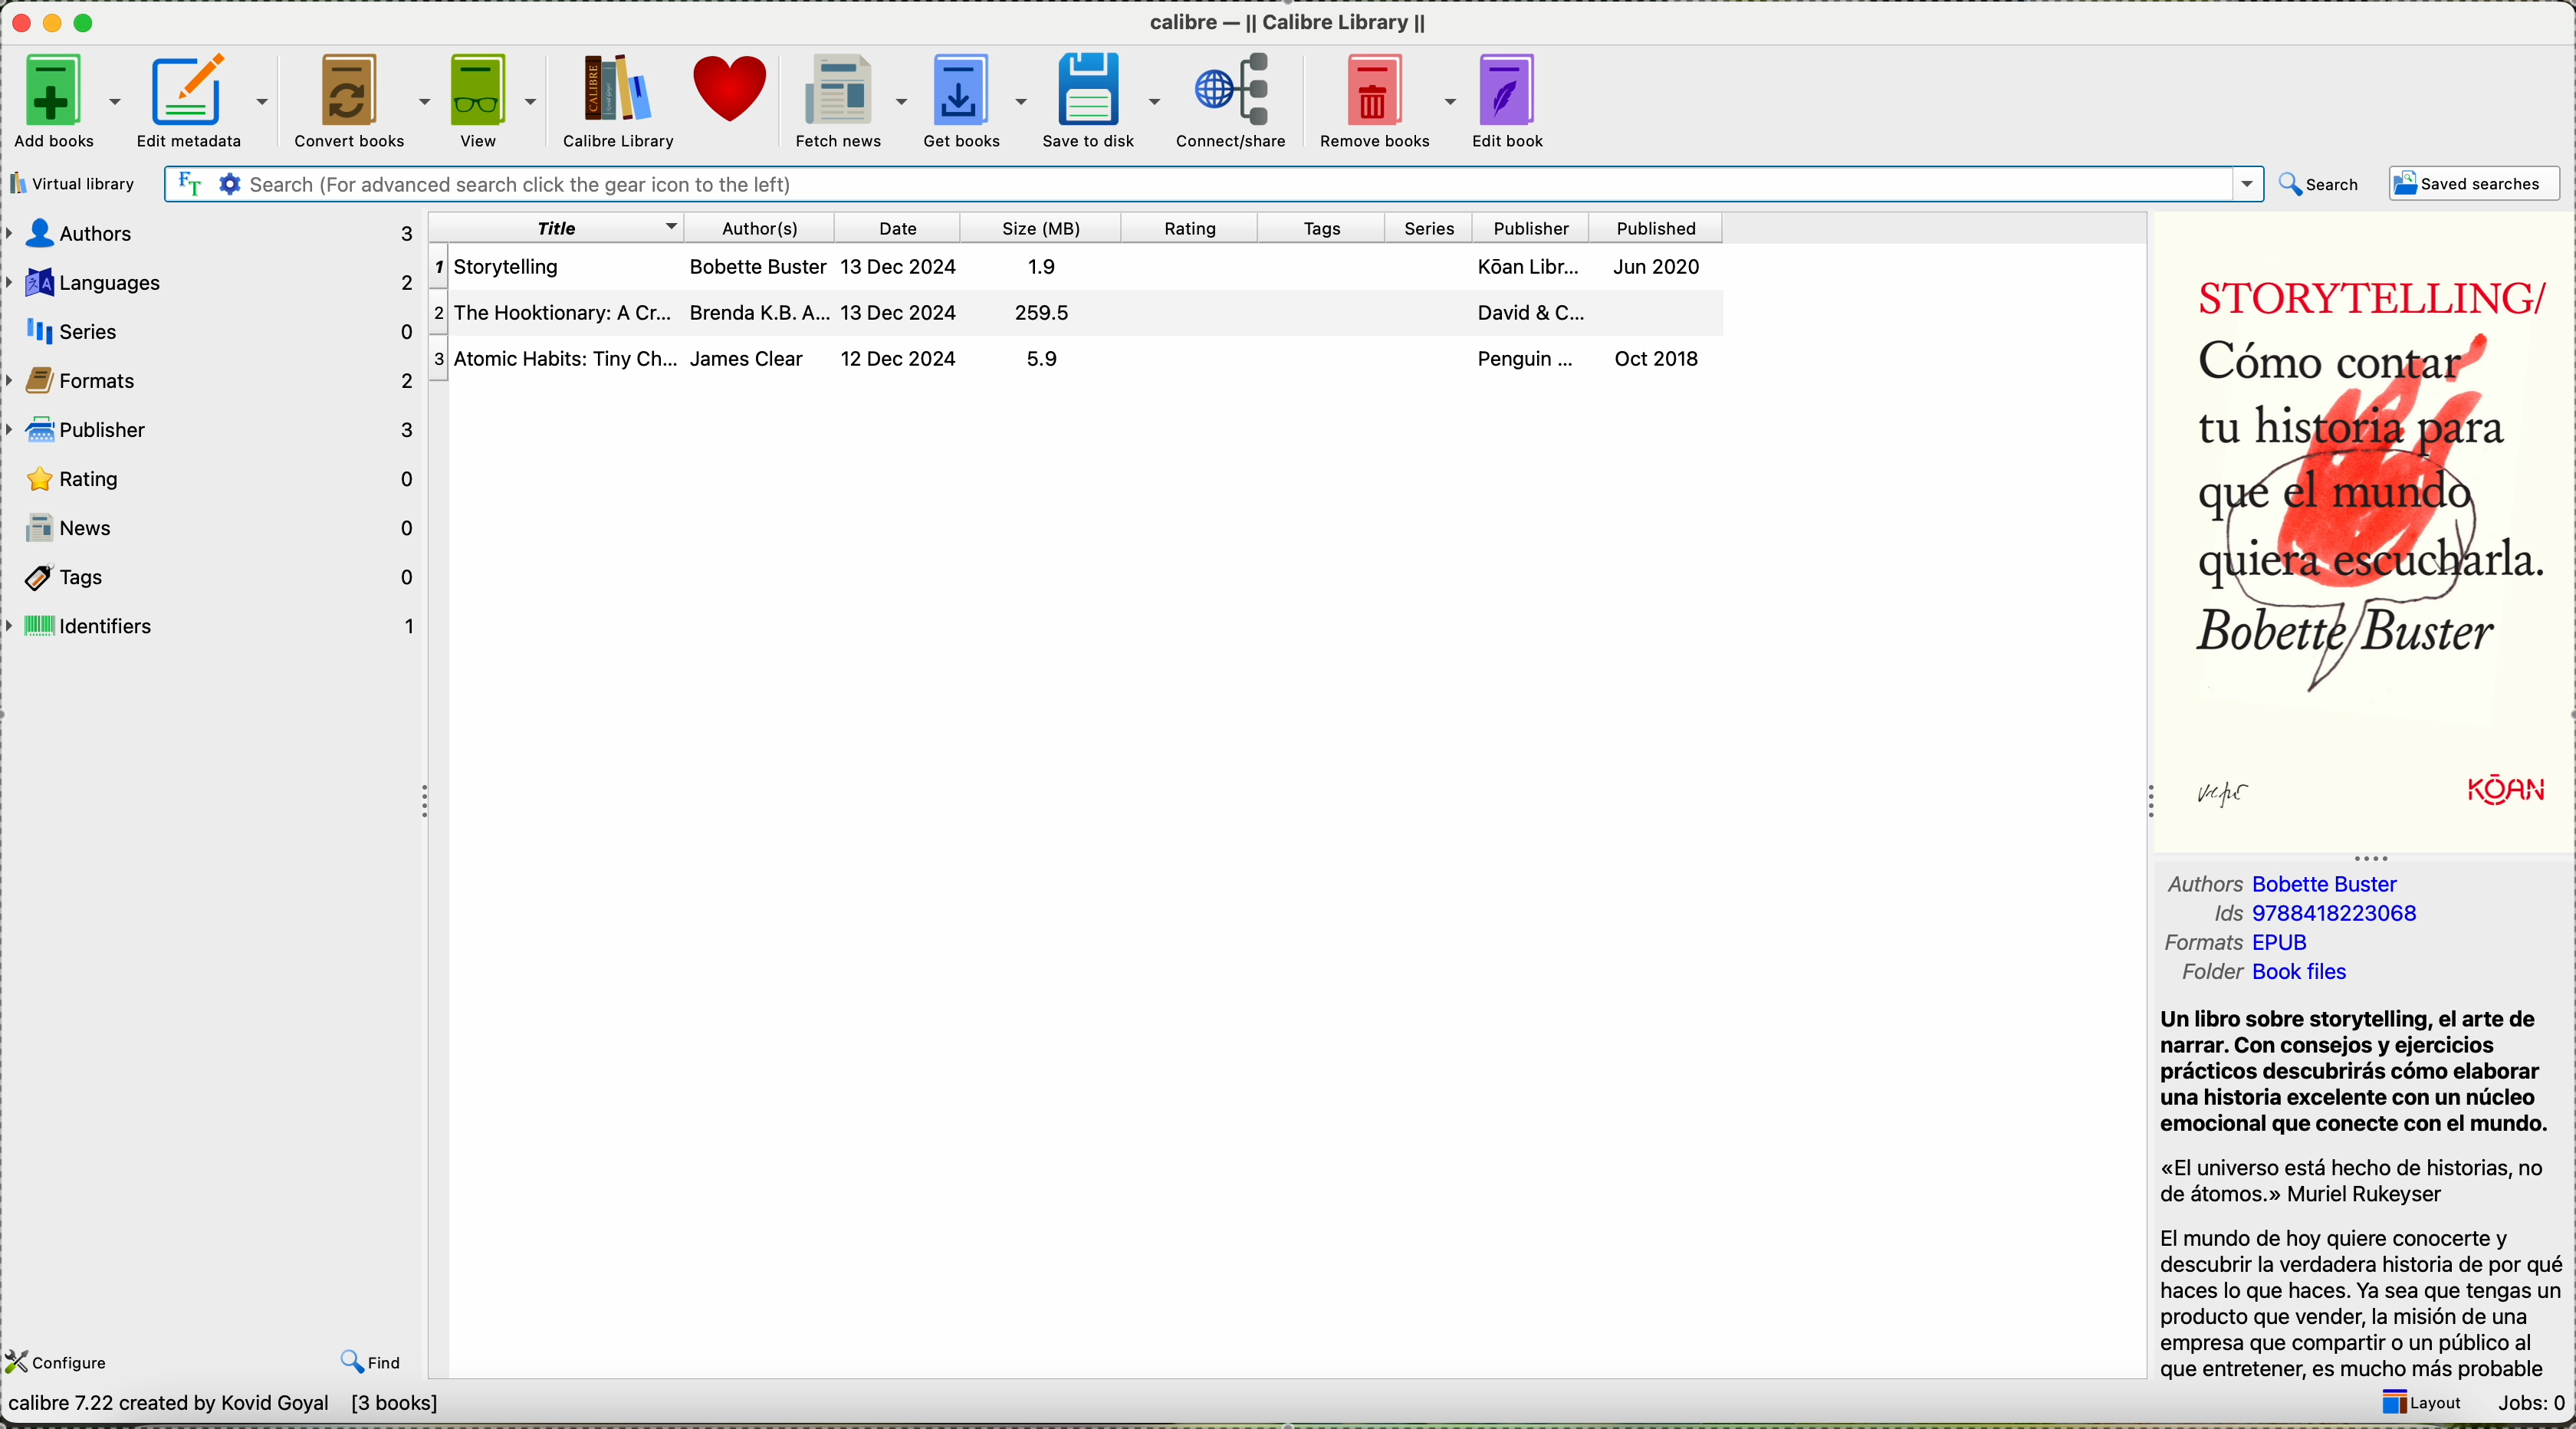  What do you see at coordinates (220, 576) in the screenshot?
I see `tags` at bounding box center [220, 576].